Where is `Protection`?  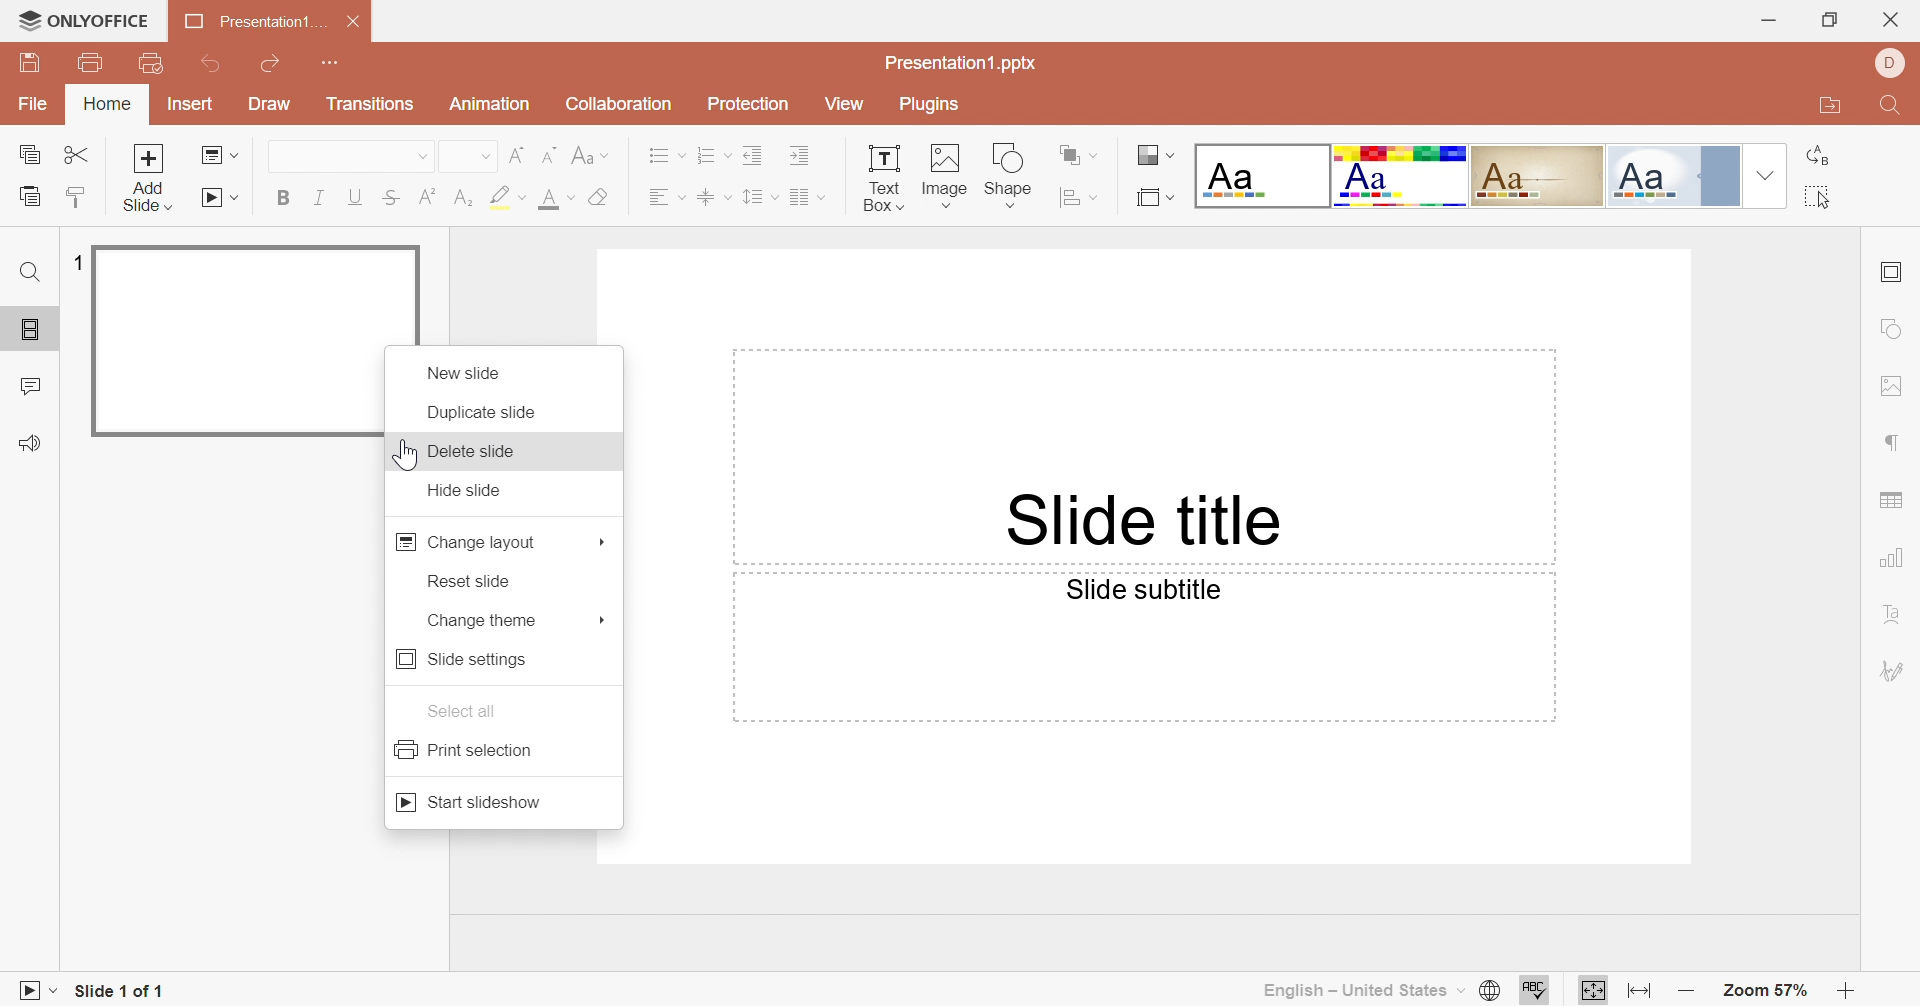 Protection is located at coordinates (748, 103).